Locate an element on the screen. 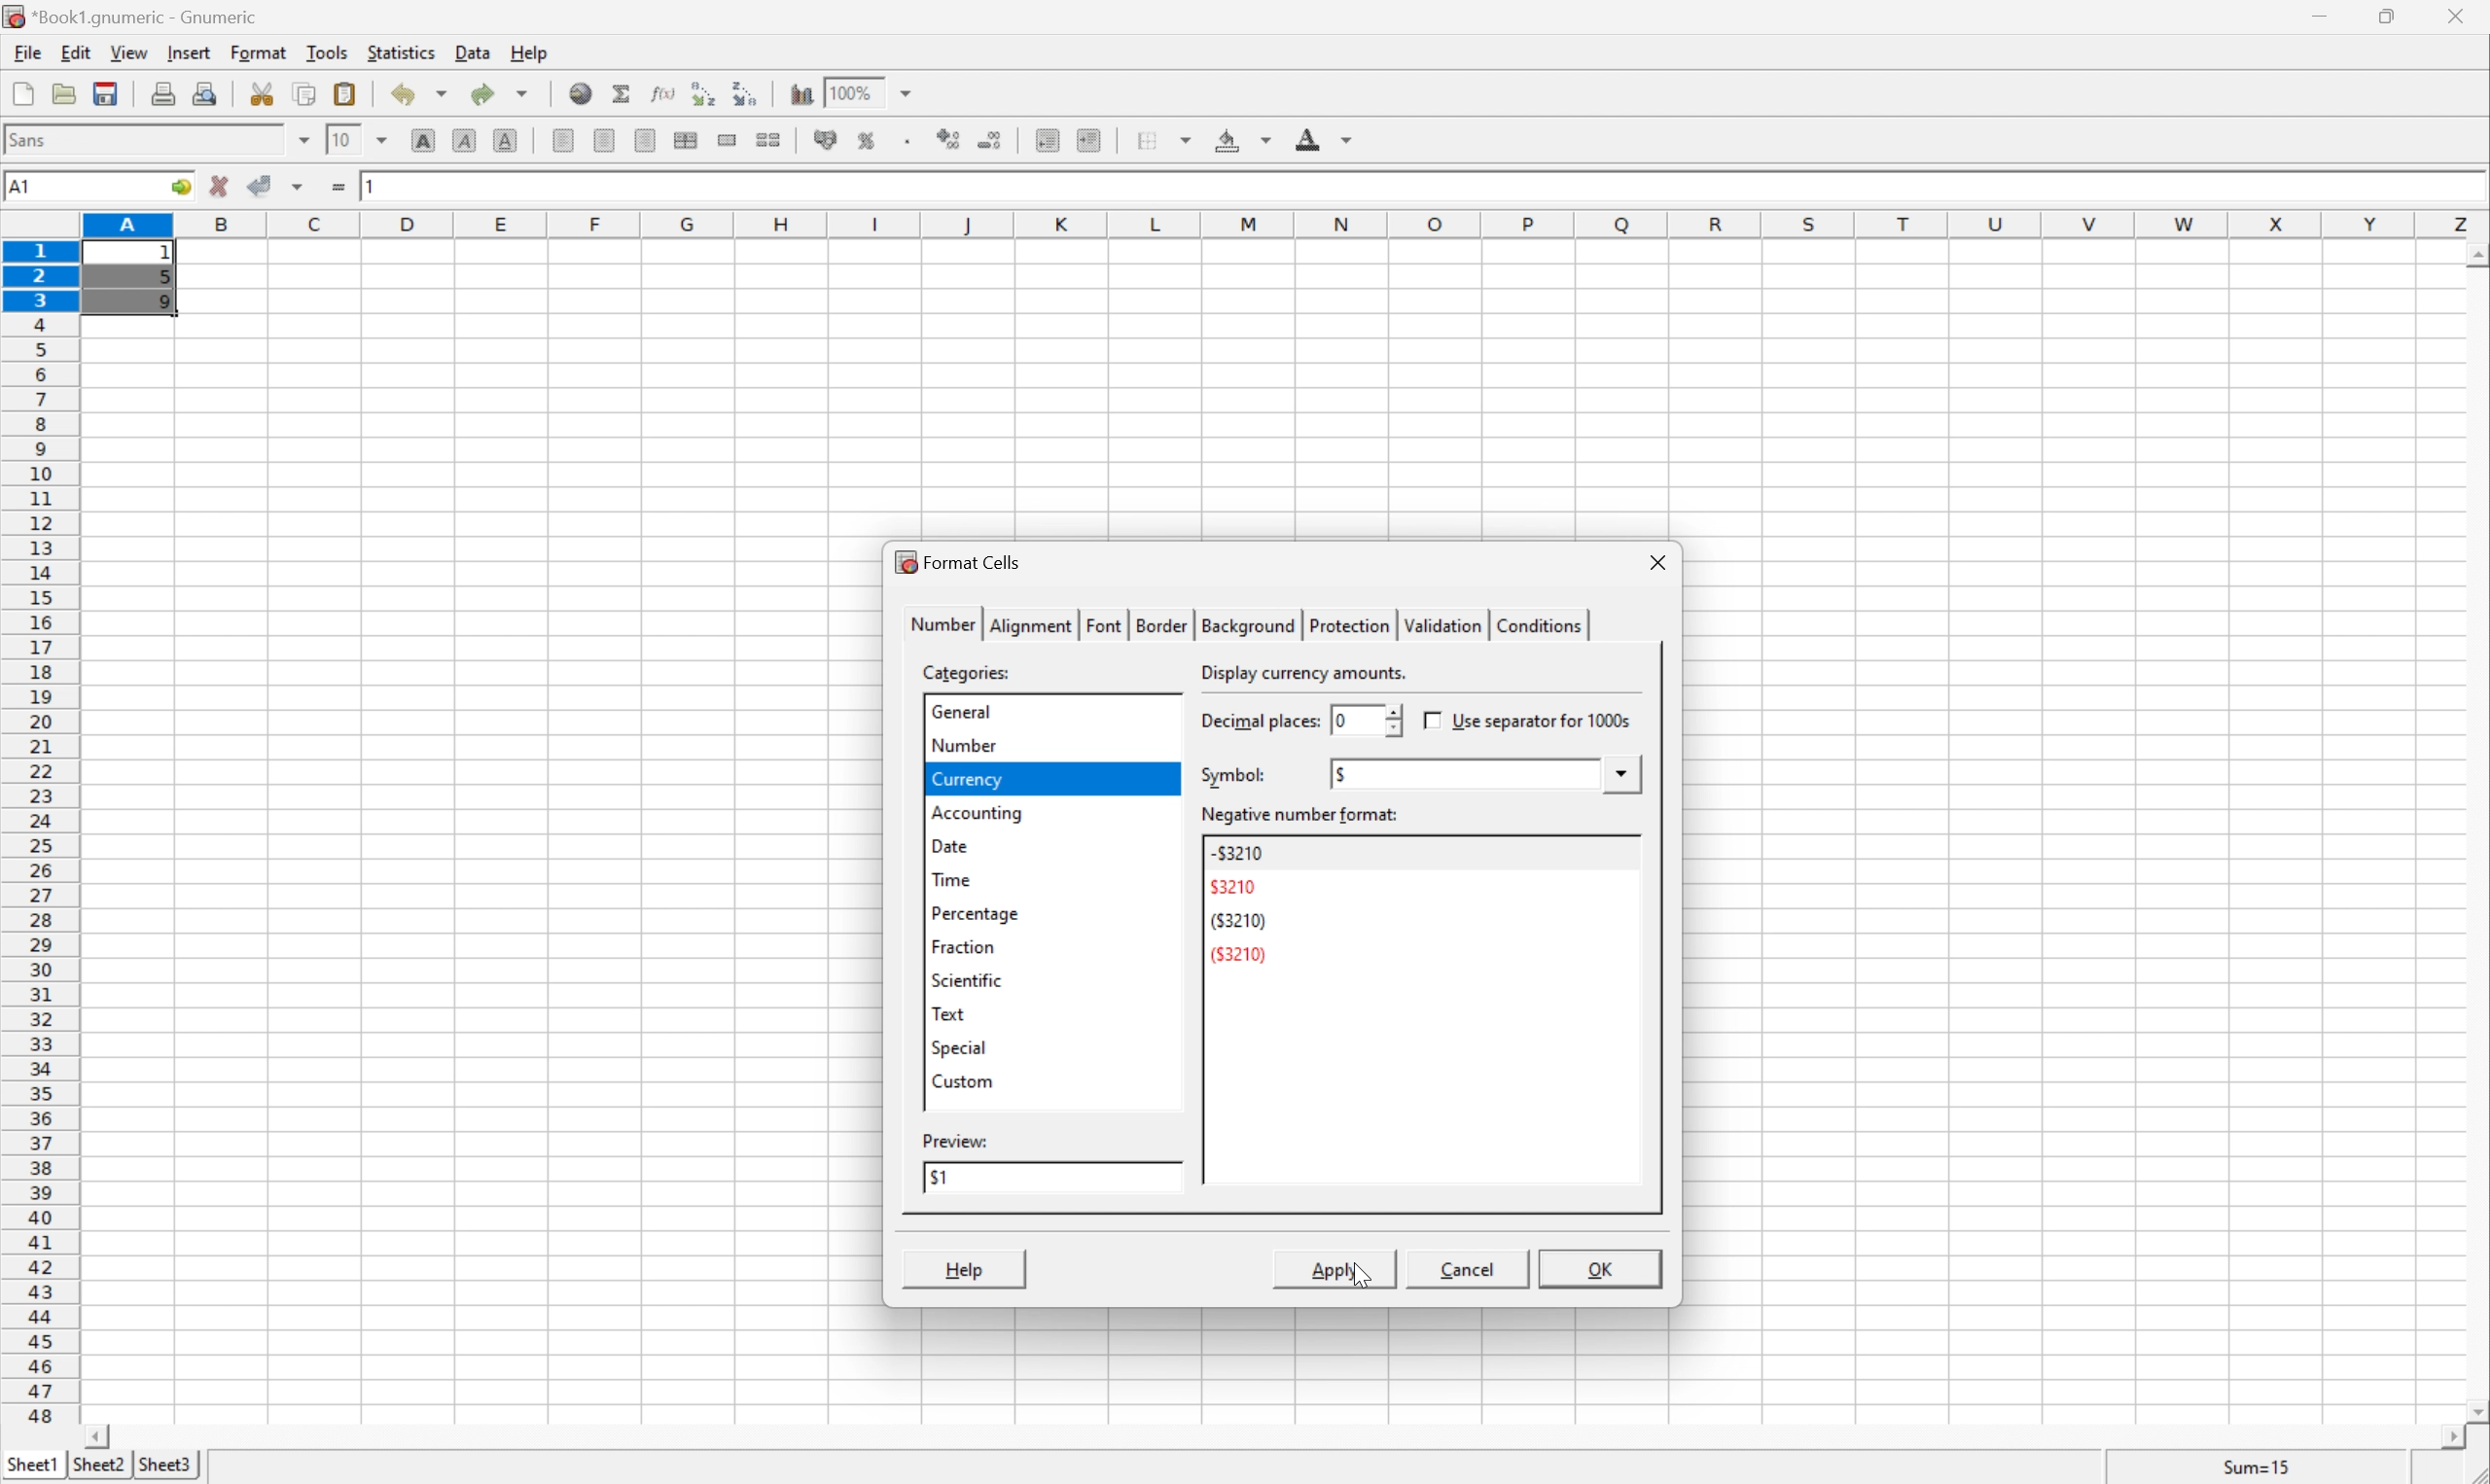  cut is located at coordinates (262, 92).